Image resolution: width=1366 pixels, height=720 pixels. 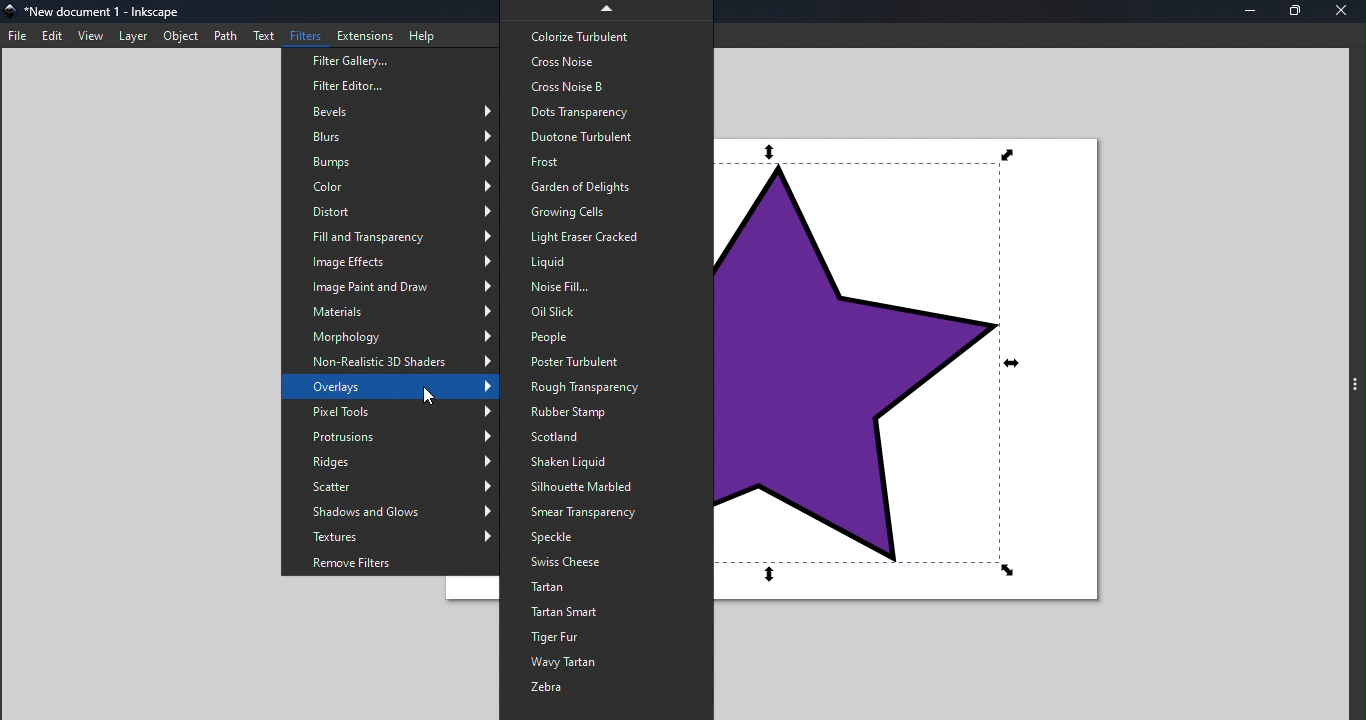 What do you see at coordinates (427, 33) in the screenshot?
I see `Help` at bounding box center [427, 33].